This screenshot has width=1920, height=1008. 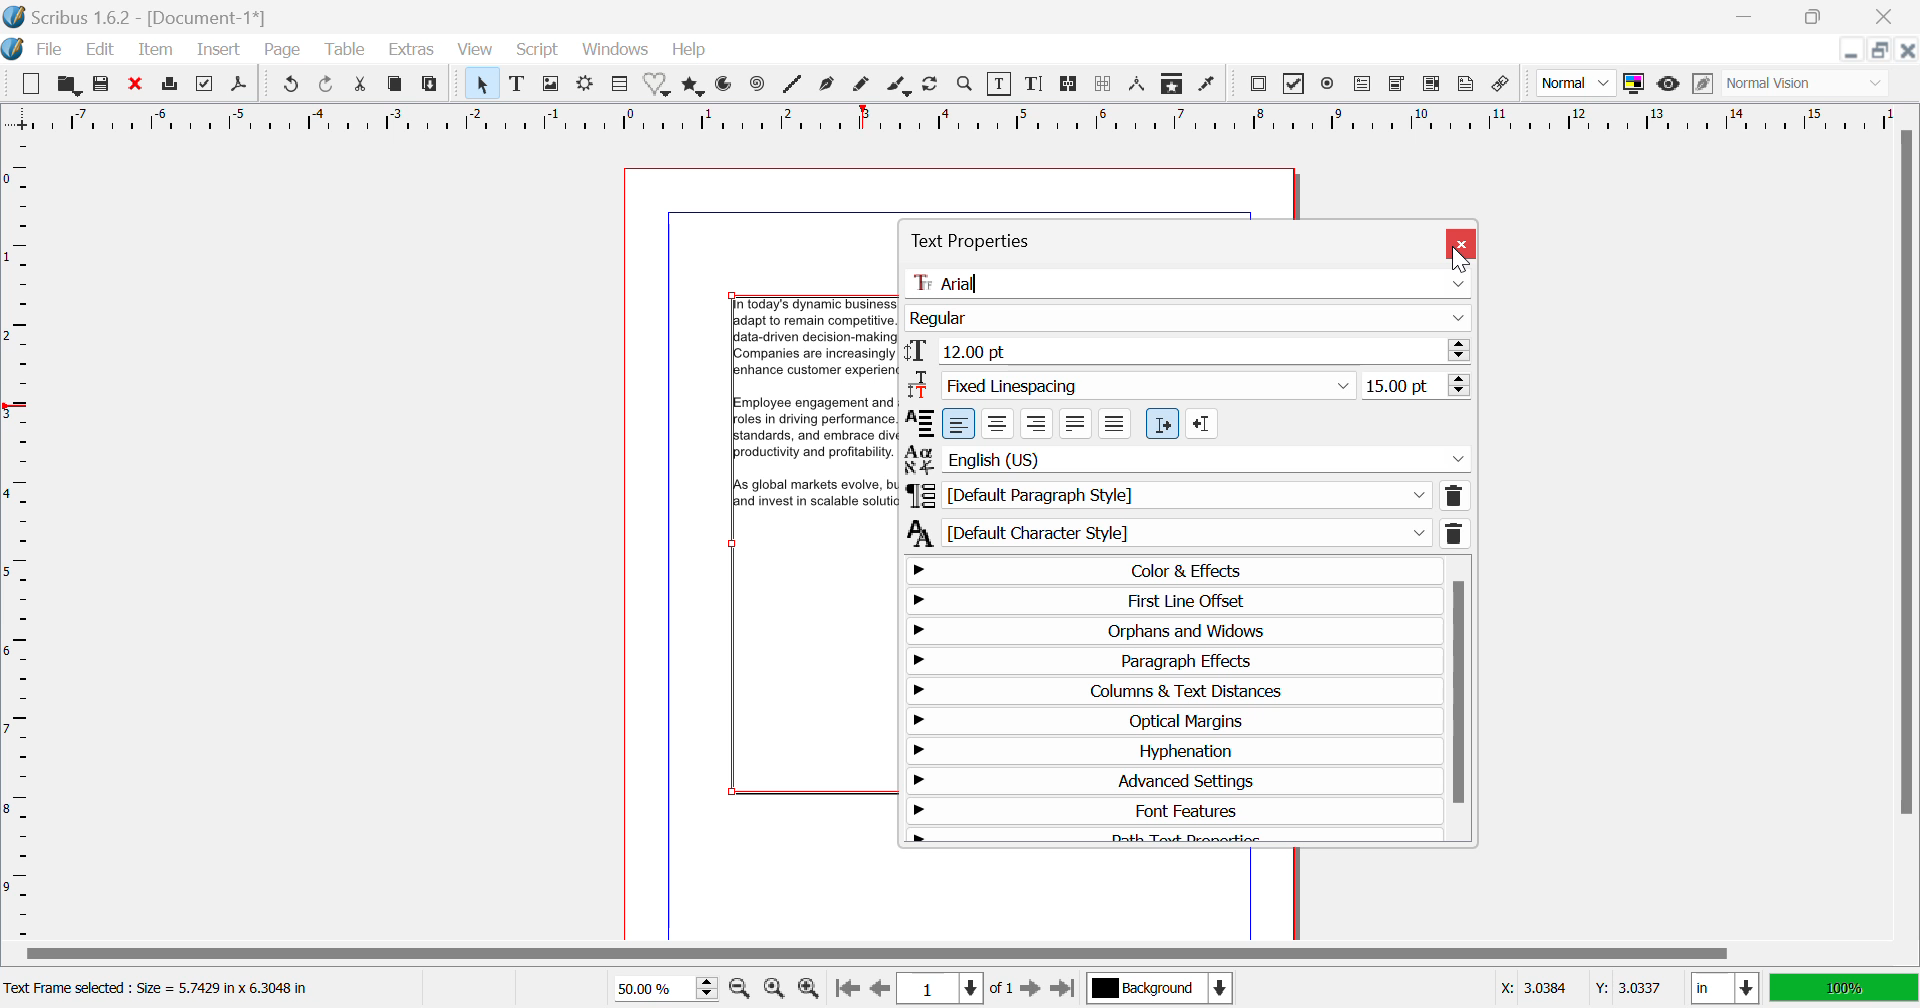 I want to click on Cursor Position, so click(x=1585, y=989).